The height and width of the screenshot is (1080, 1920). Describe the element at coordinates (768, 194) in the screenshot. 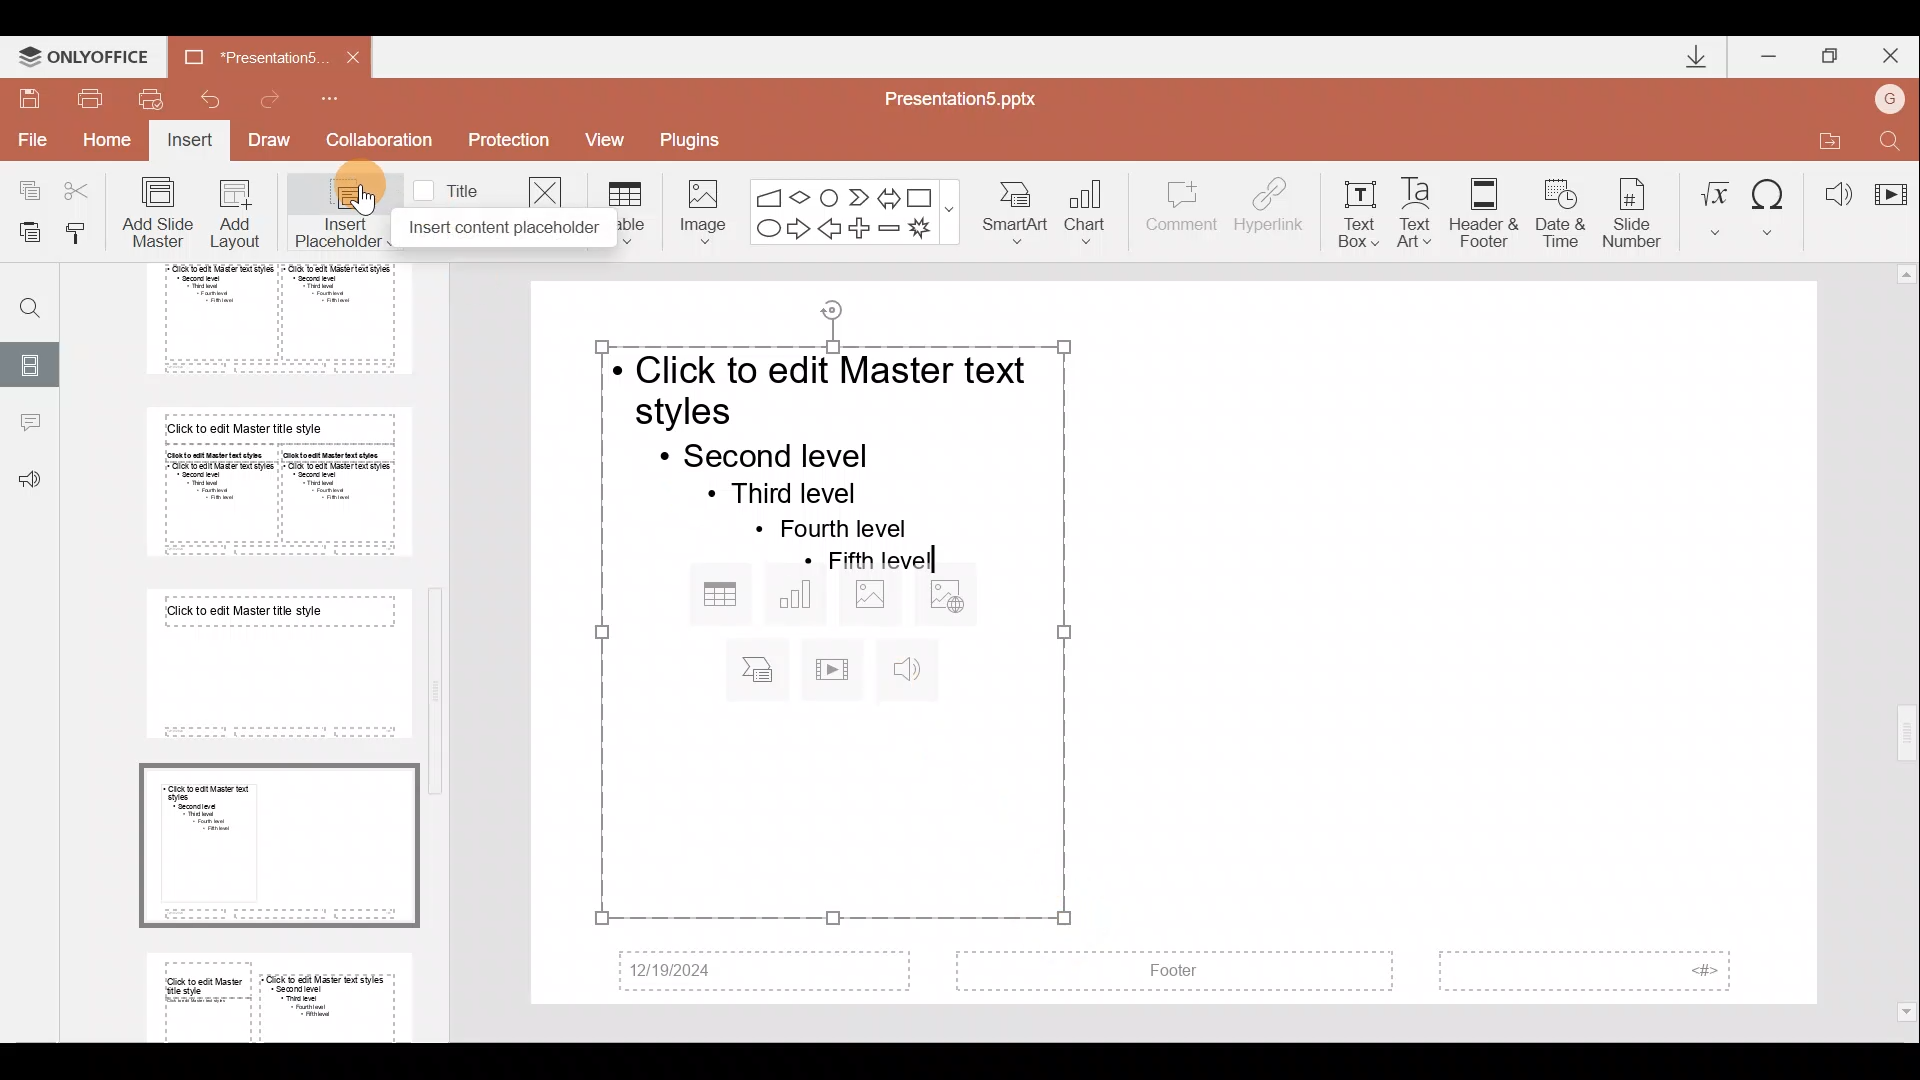

I see `Flowchart - manual input` at that location.